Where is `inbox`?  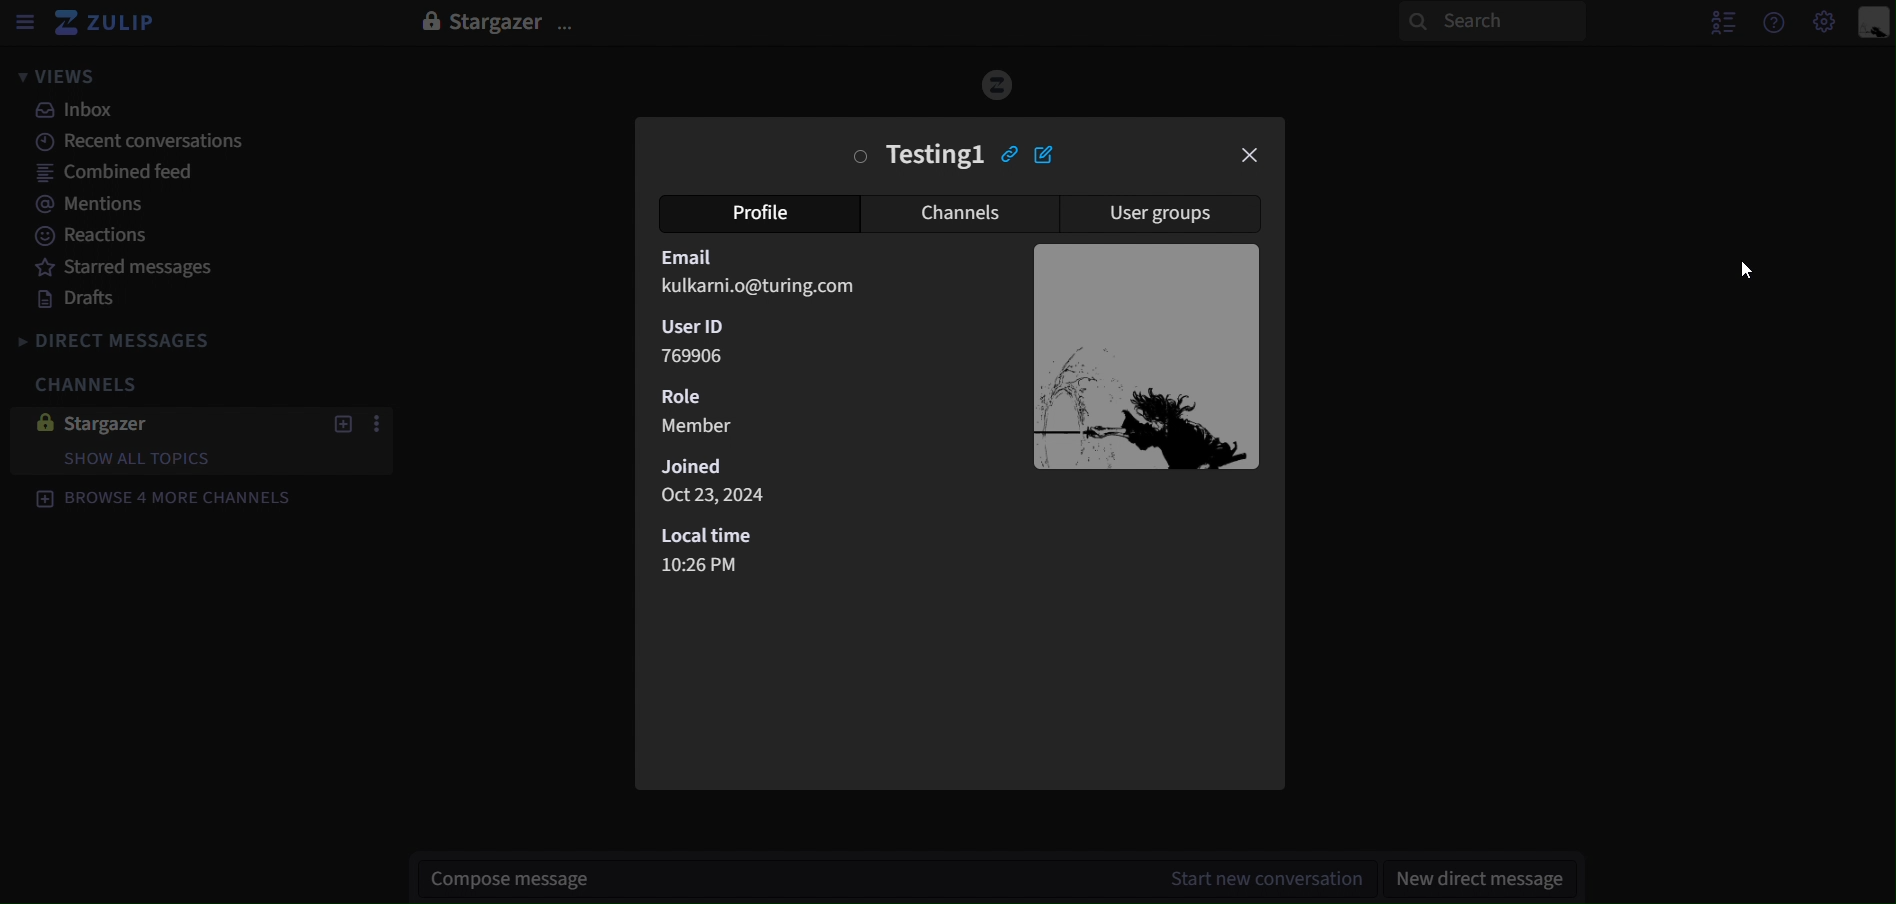
inbox is located at coordinates (79, 113).